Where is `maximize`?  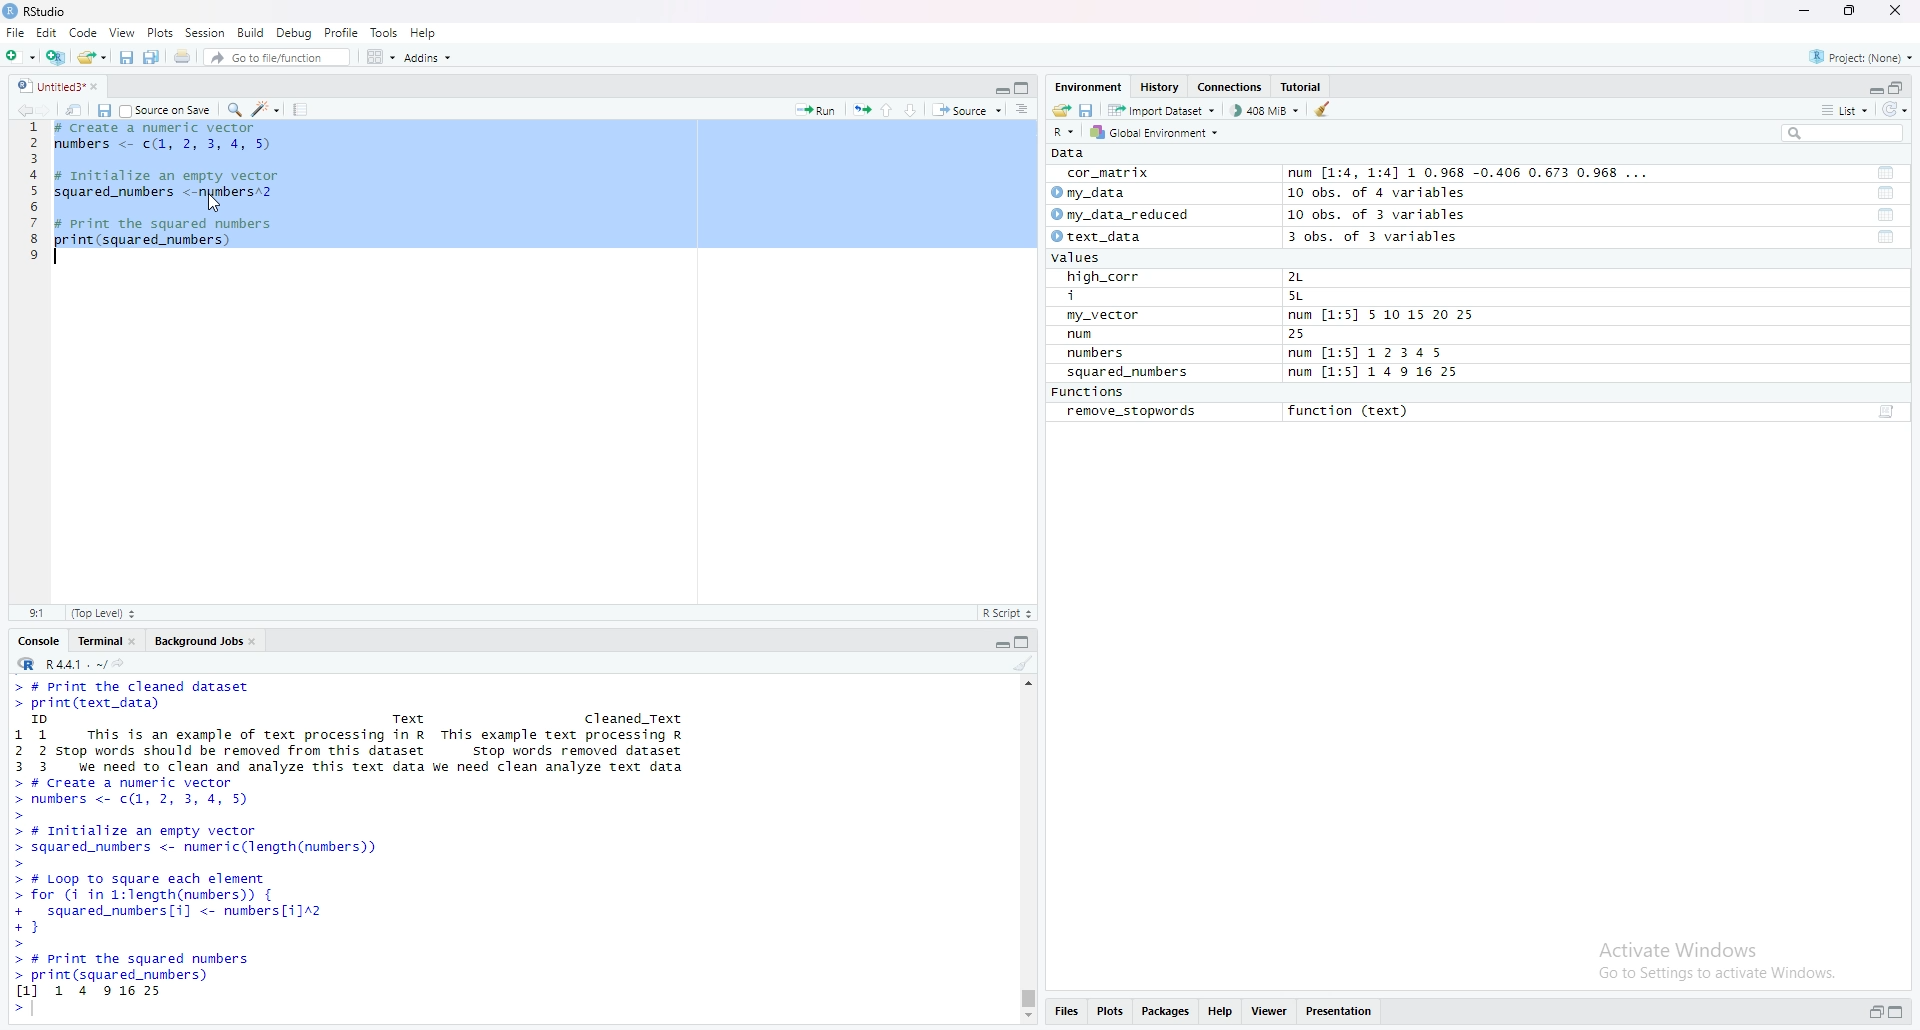
maximize is located at coordinates (1902, 1014).